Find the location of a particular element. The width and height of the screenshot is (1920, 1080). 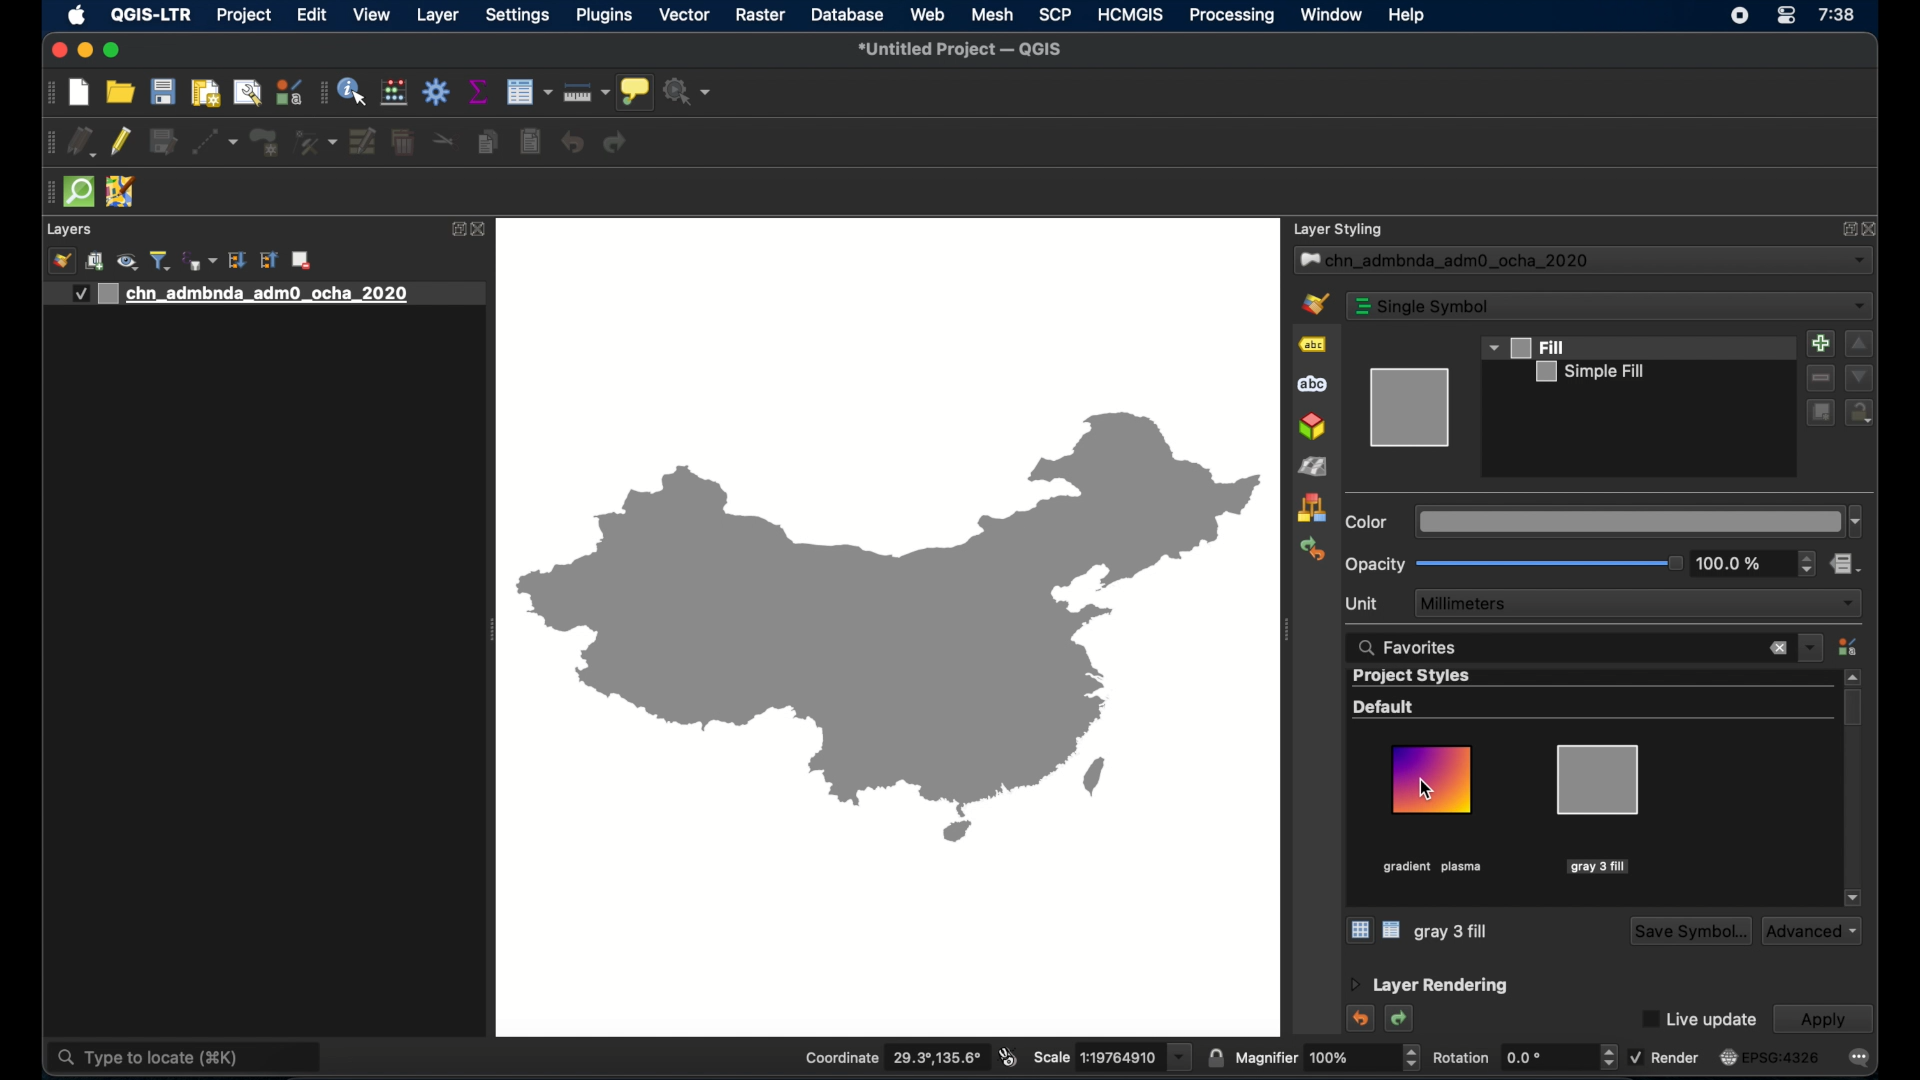

list view is located at coordinates (1392, 930).